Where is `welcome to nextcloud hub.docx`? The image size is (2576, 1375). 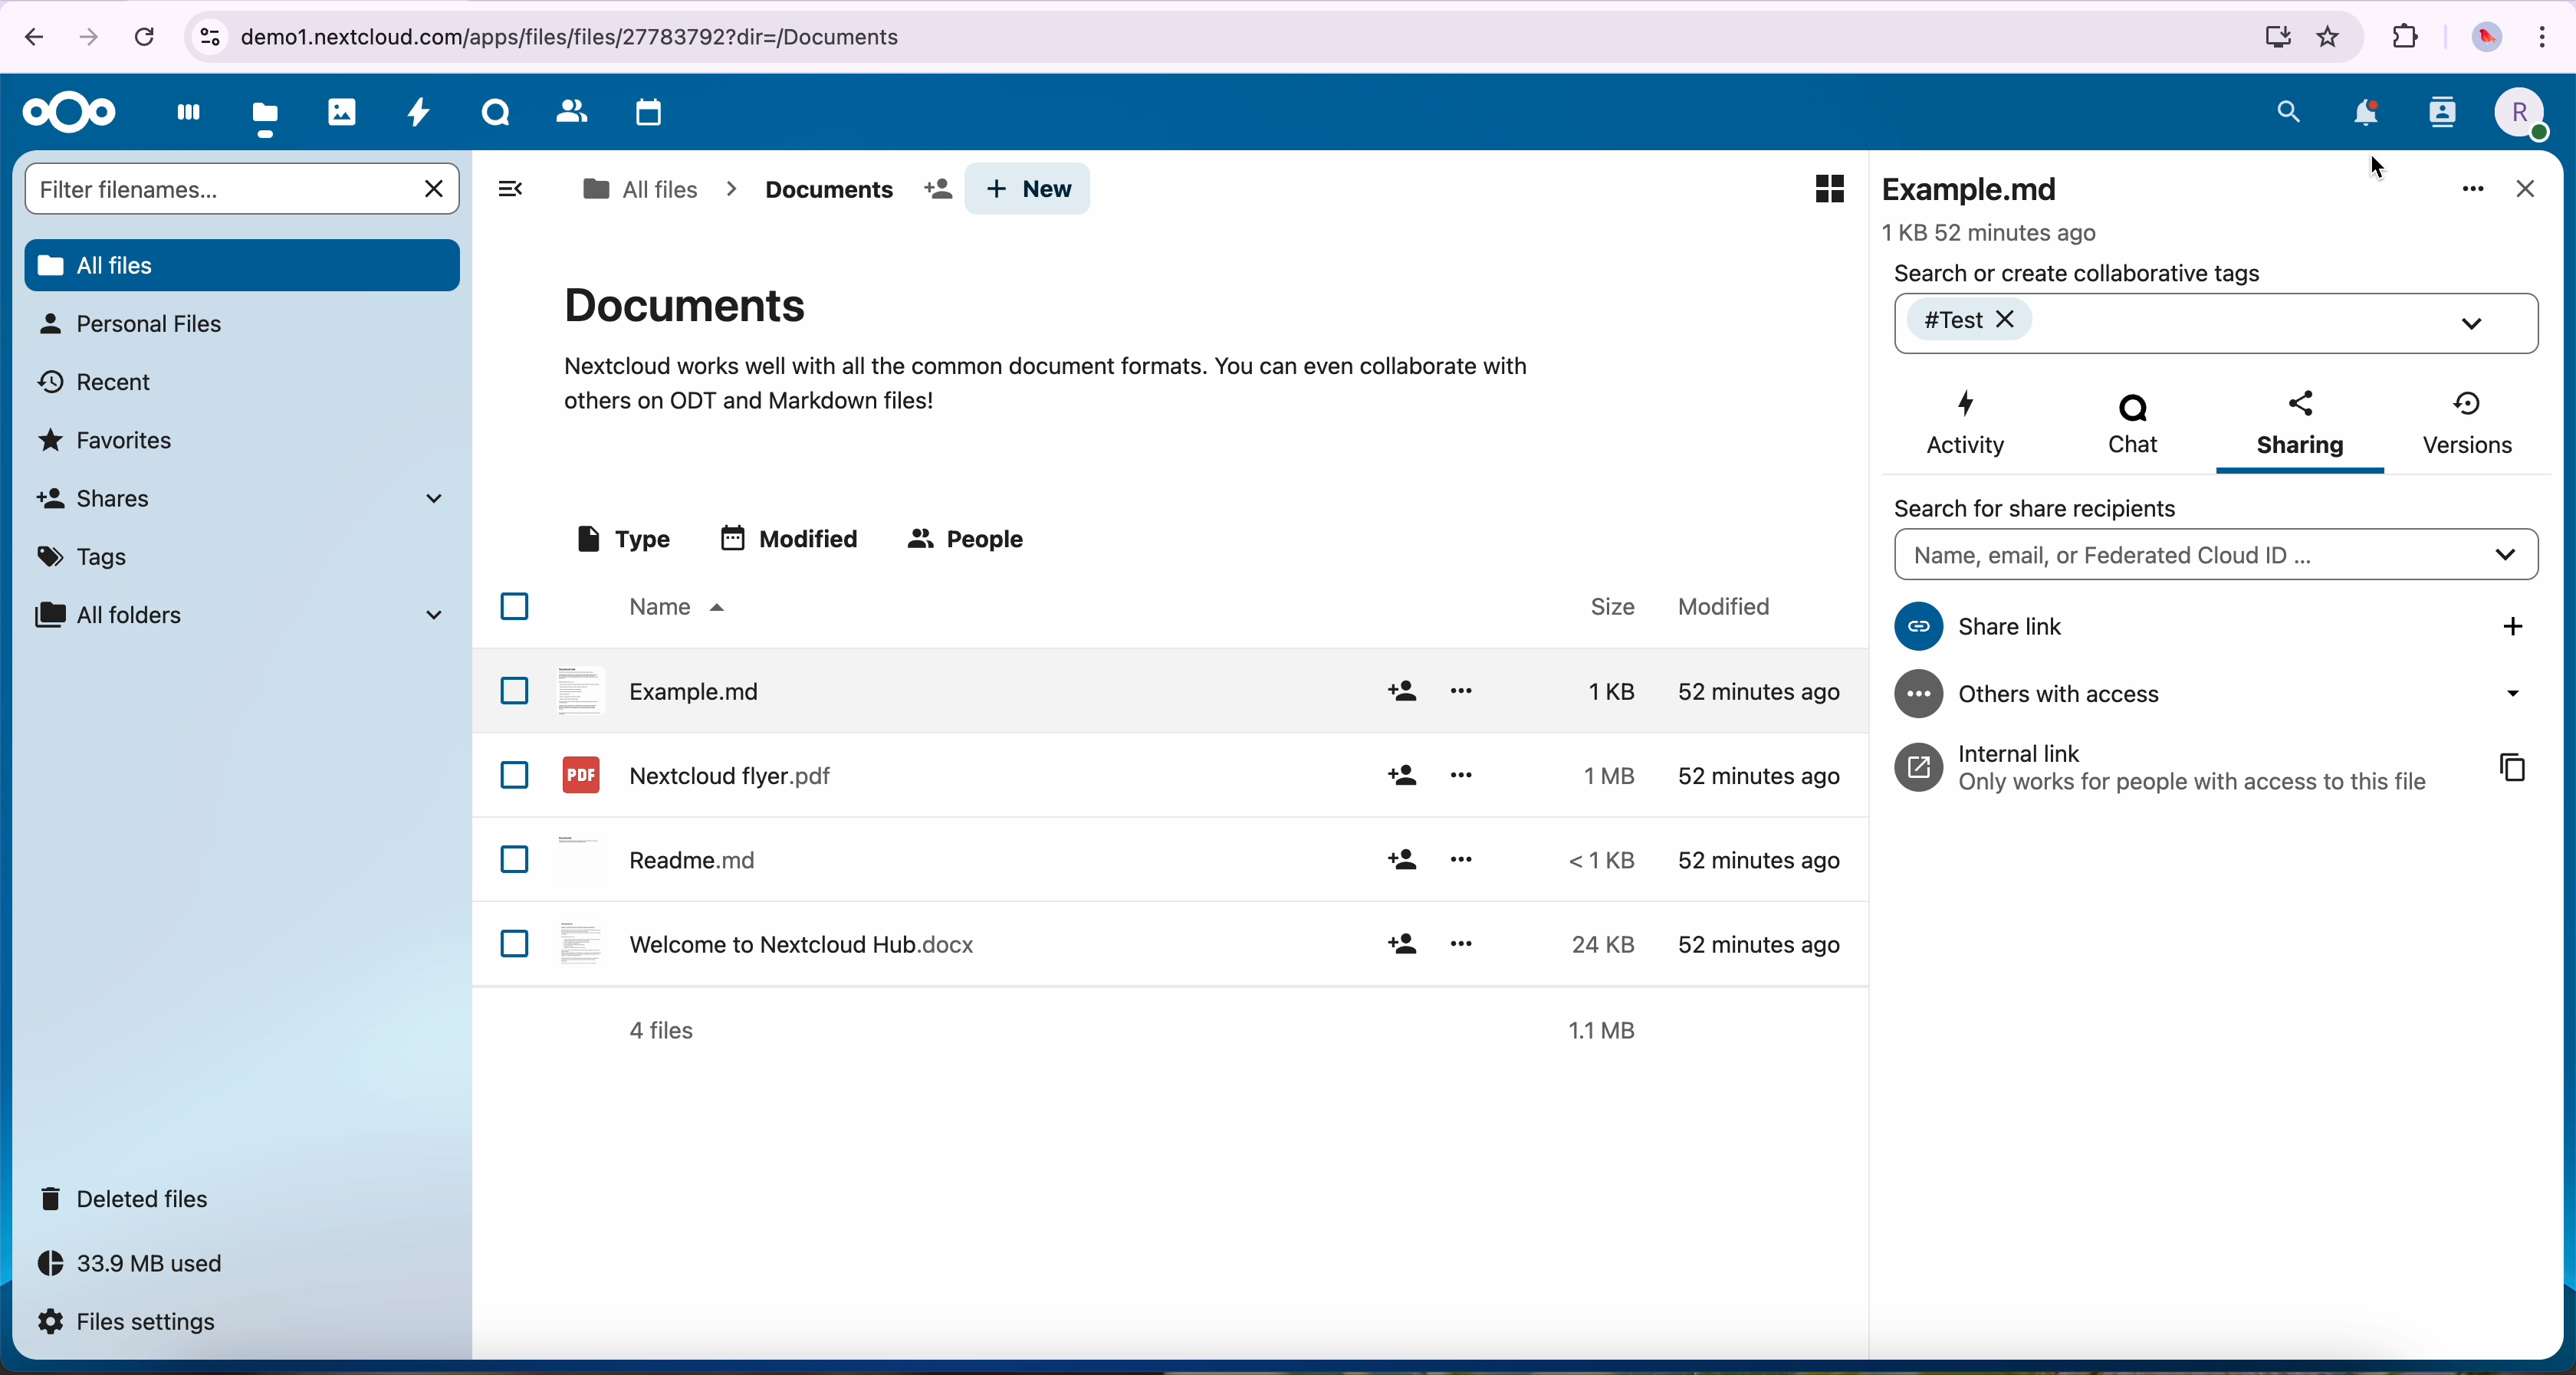
welcome to nextcloud hub.docx is located at coordinates (764, 942).